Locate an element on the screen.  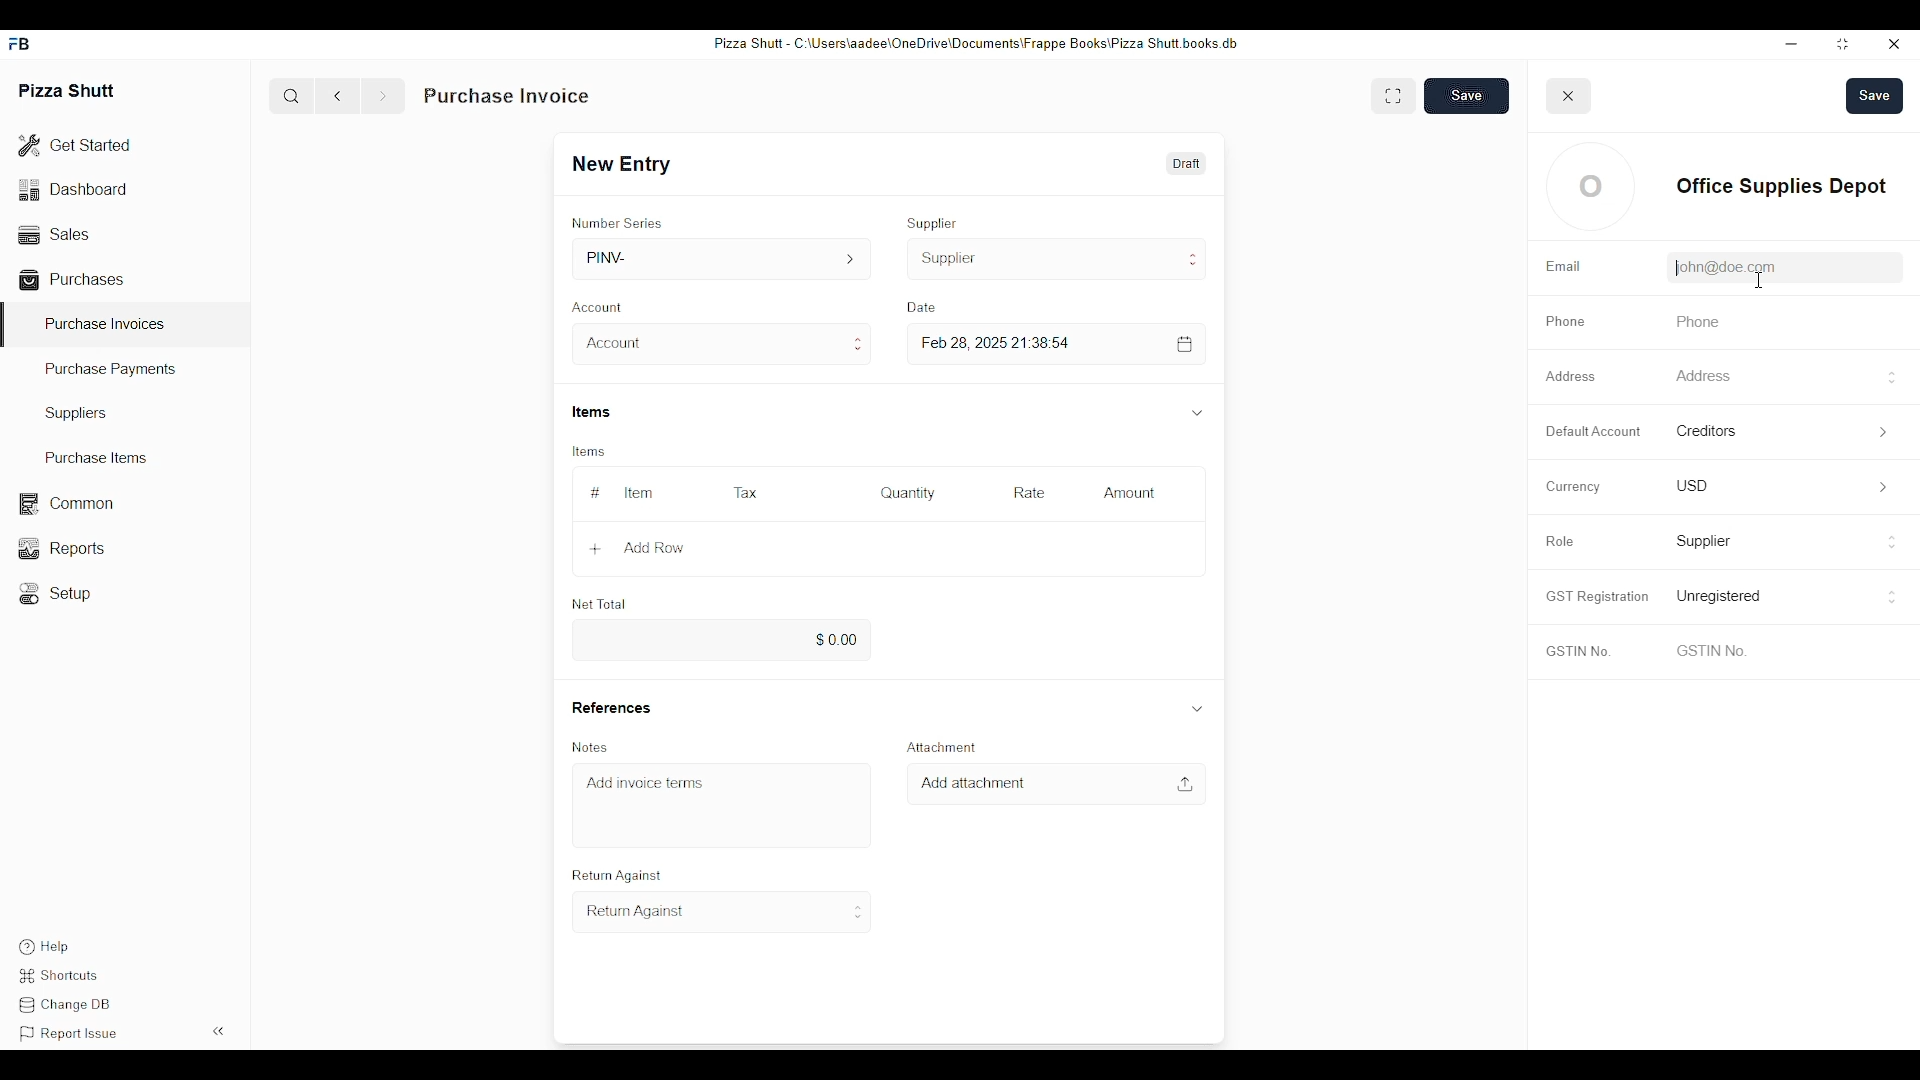
Shortcuts is located at coordinates (63, 976).